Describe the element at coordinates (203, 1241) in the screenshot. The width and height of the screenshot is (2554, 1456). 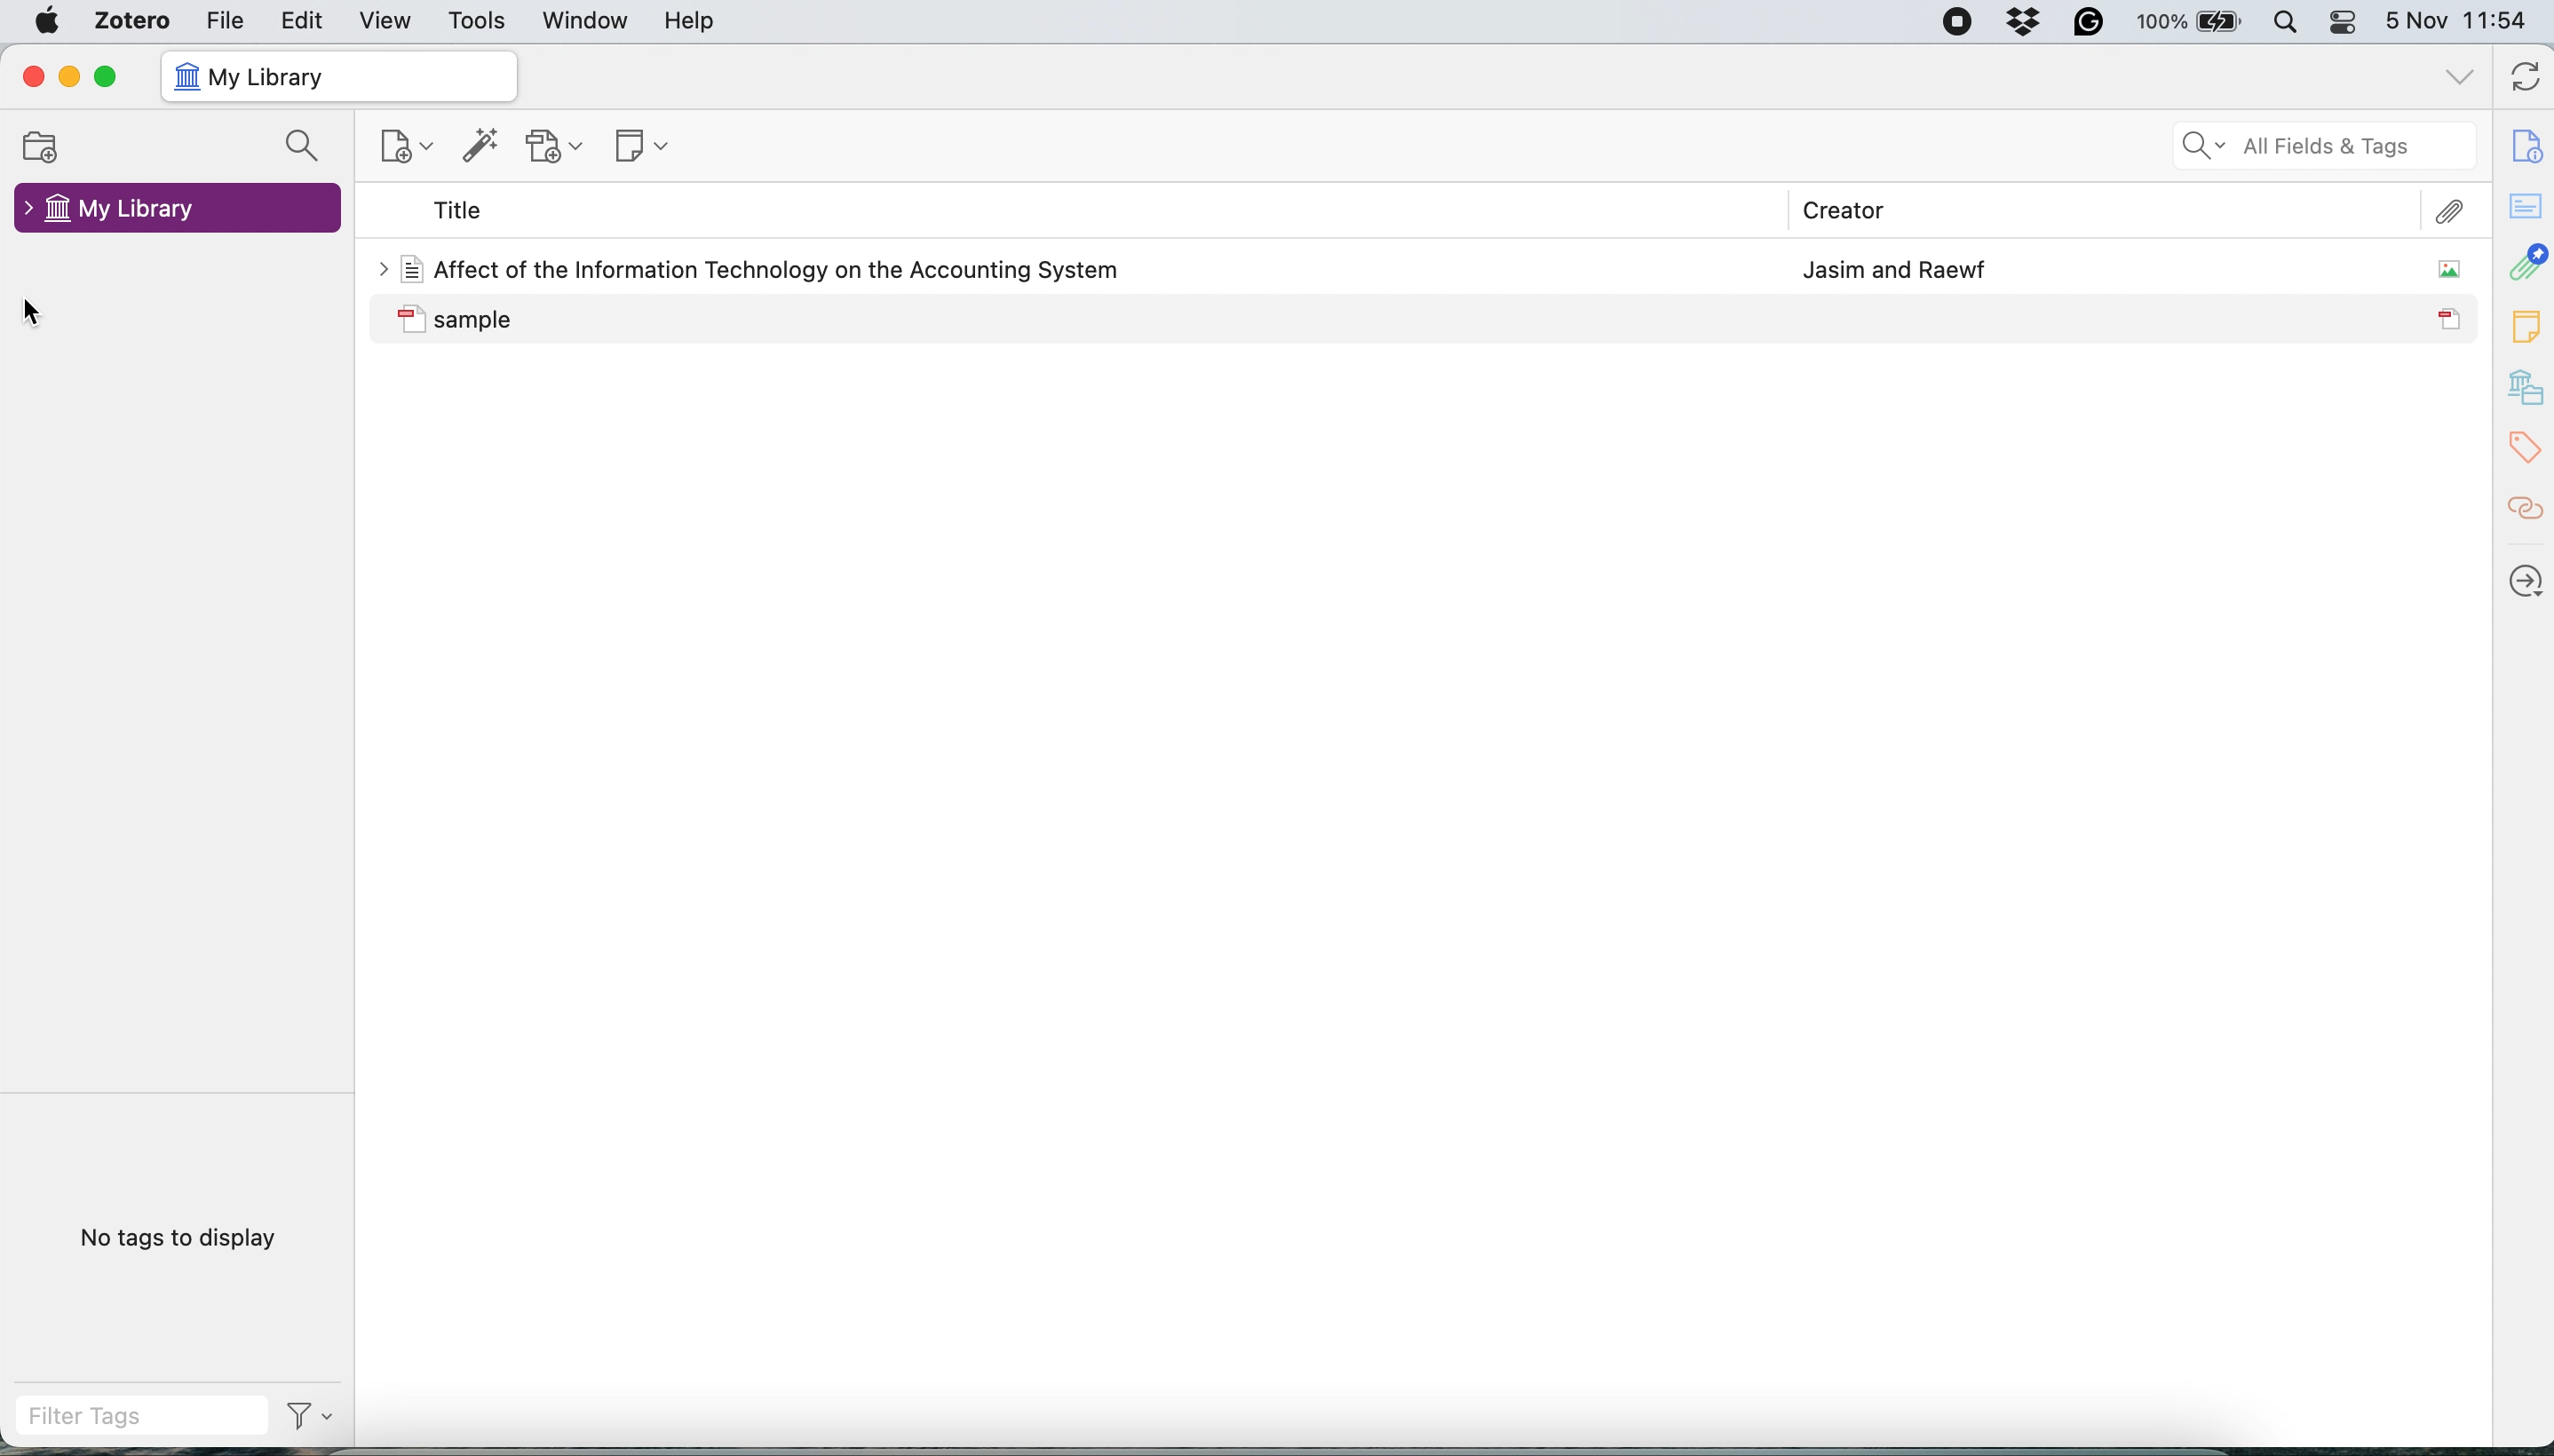
I see `no tags to display` at that location.